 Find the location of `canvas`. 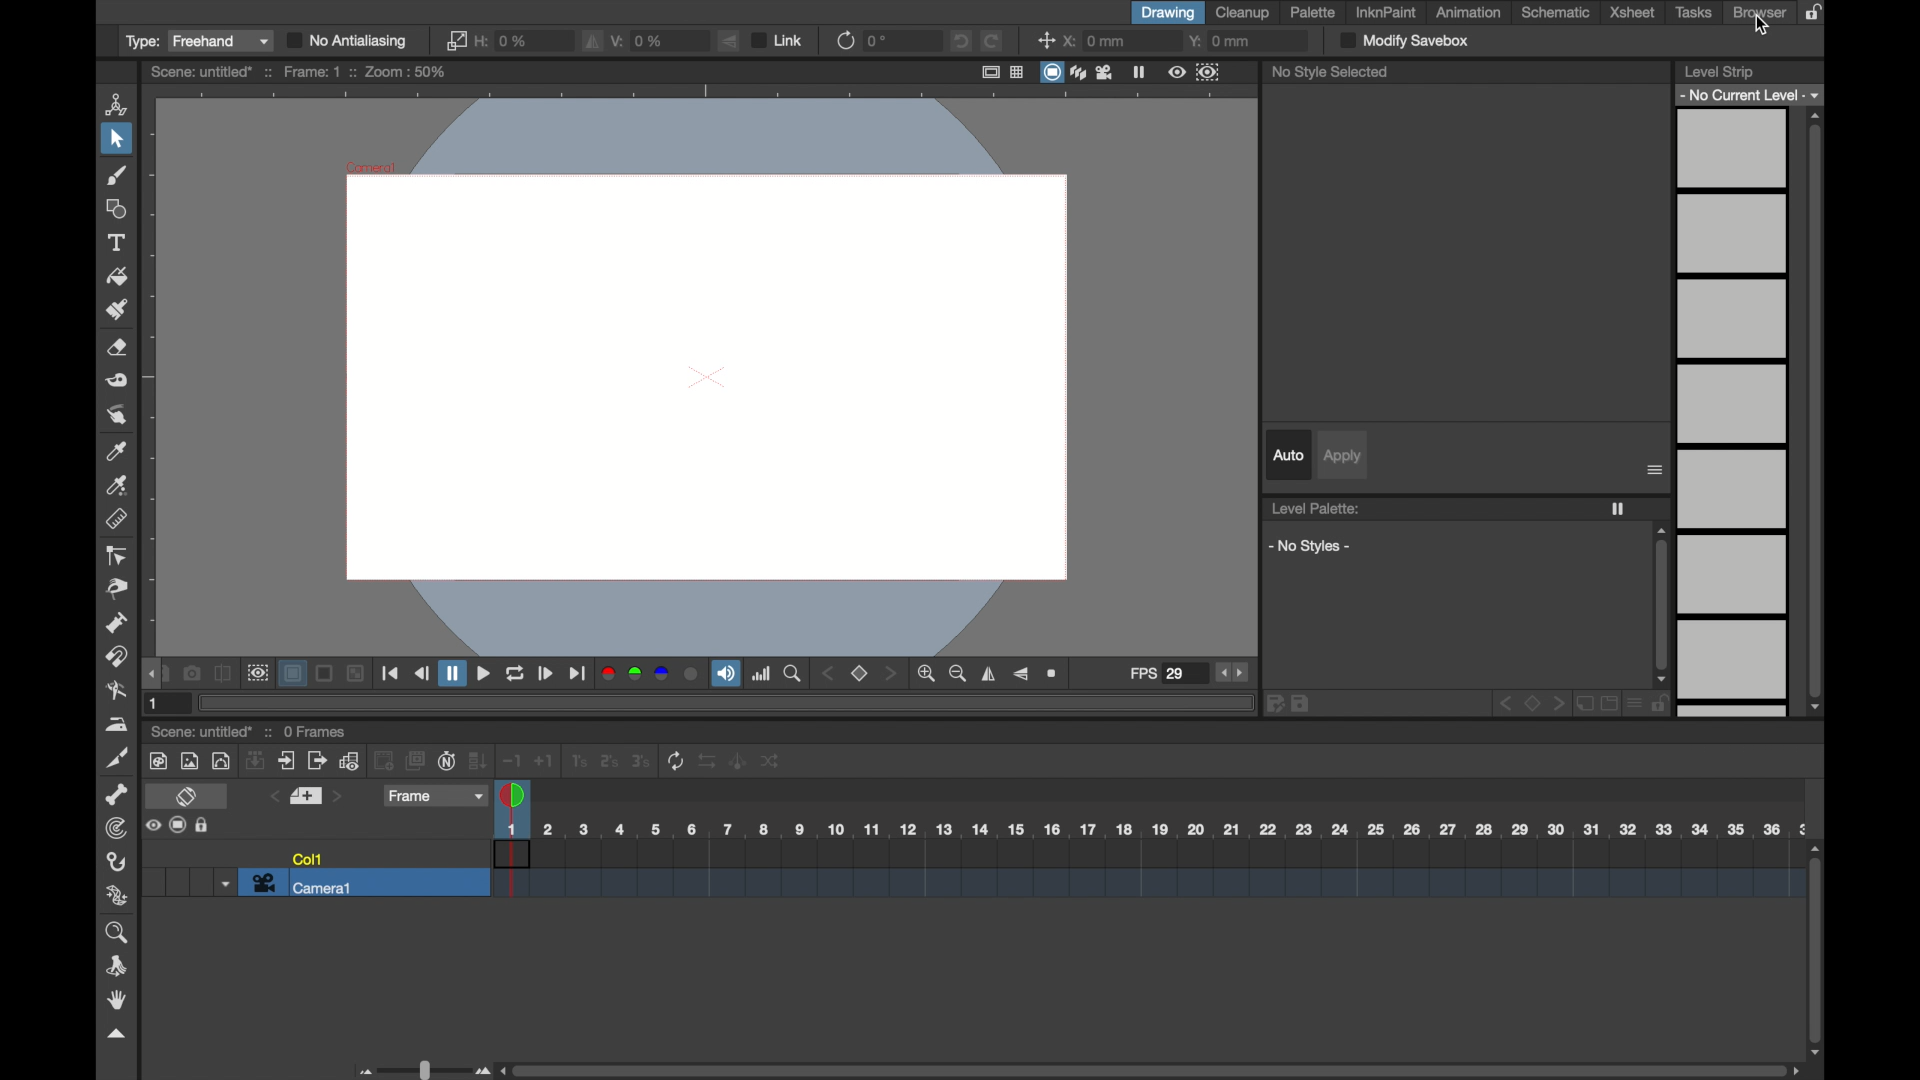

canvas is located at coordinates (700, 373).